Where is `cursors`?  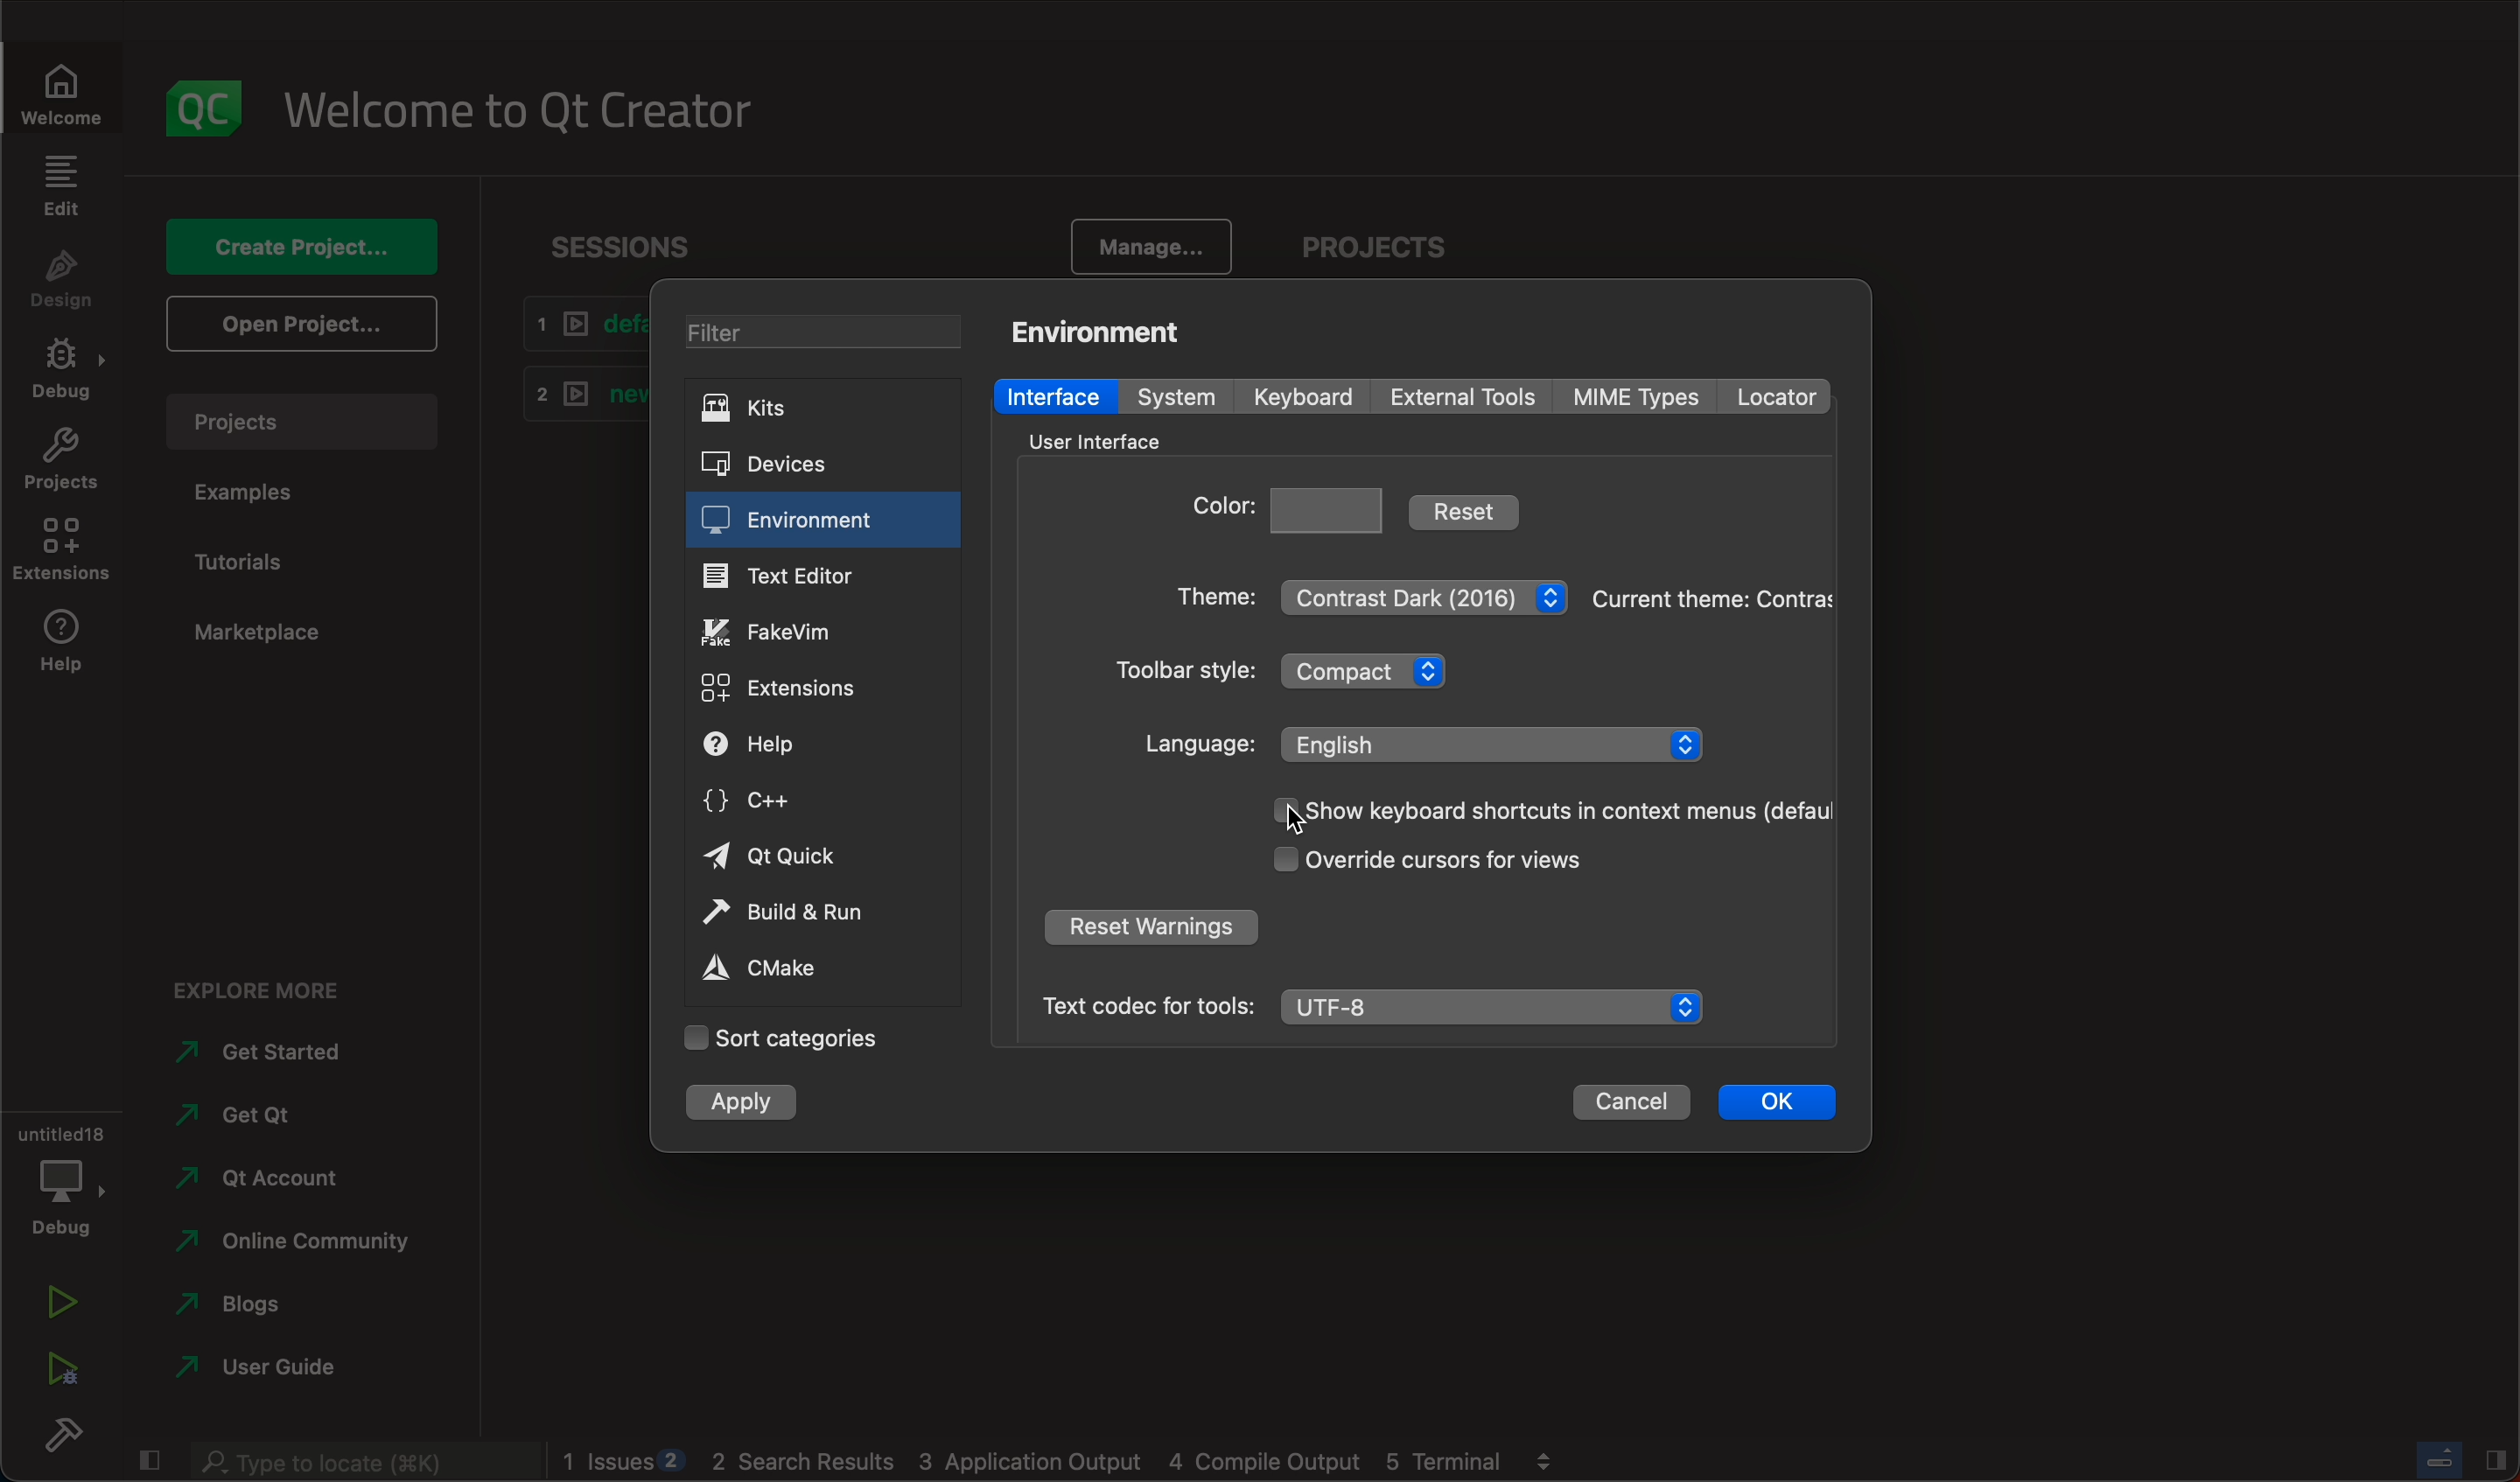 cursors is located at coordinates (1439, 863).